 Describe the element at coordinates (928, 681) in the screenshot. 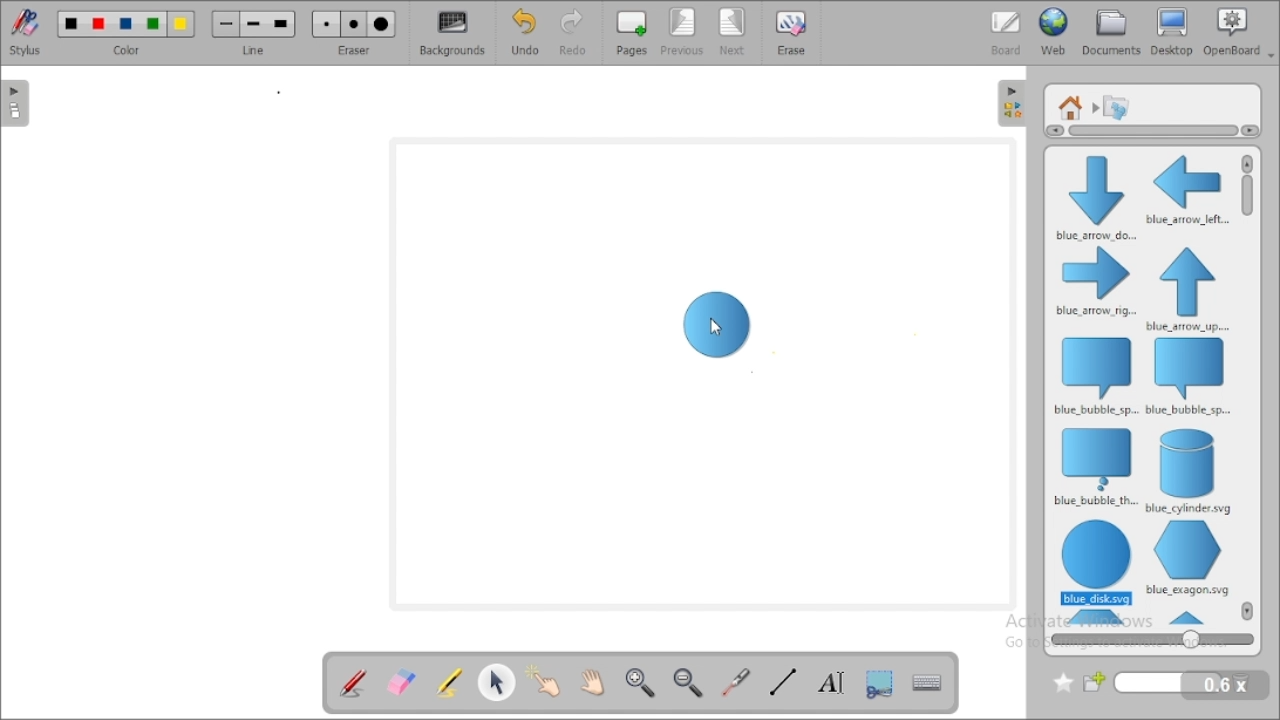

I see `display virtual keyboard` at that location.